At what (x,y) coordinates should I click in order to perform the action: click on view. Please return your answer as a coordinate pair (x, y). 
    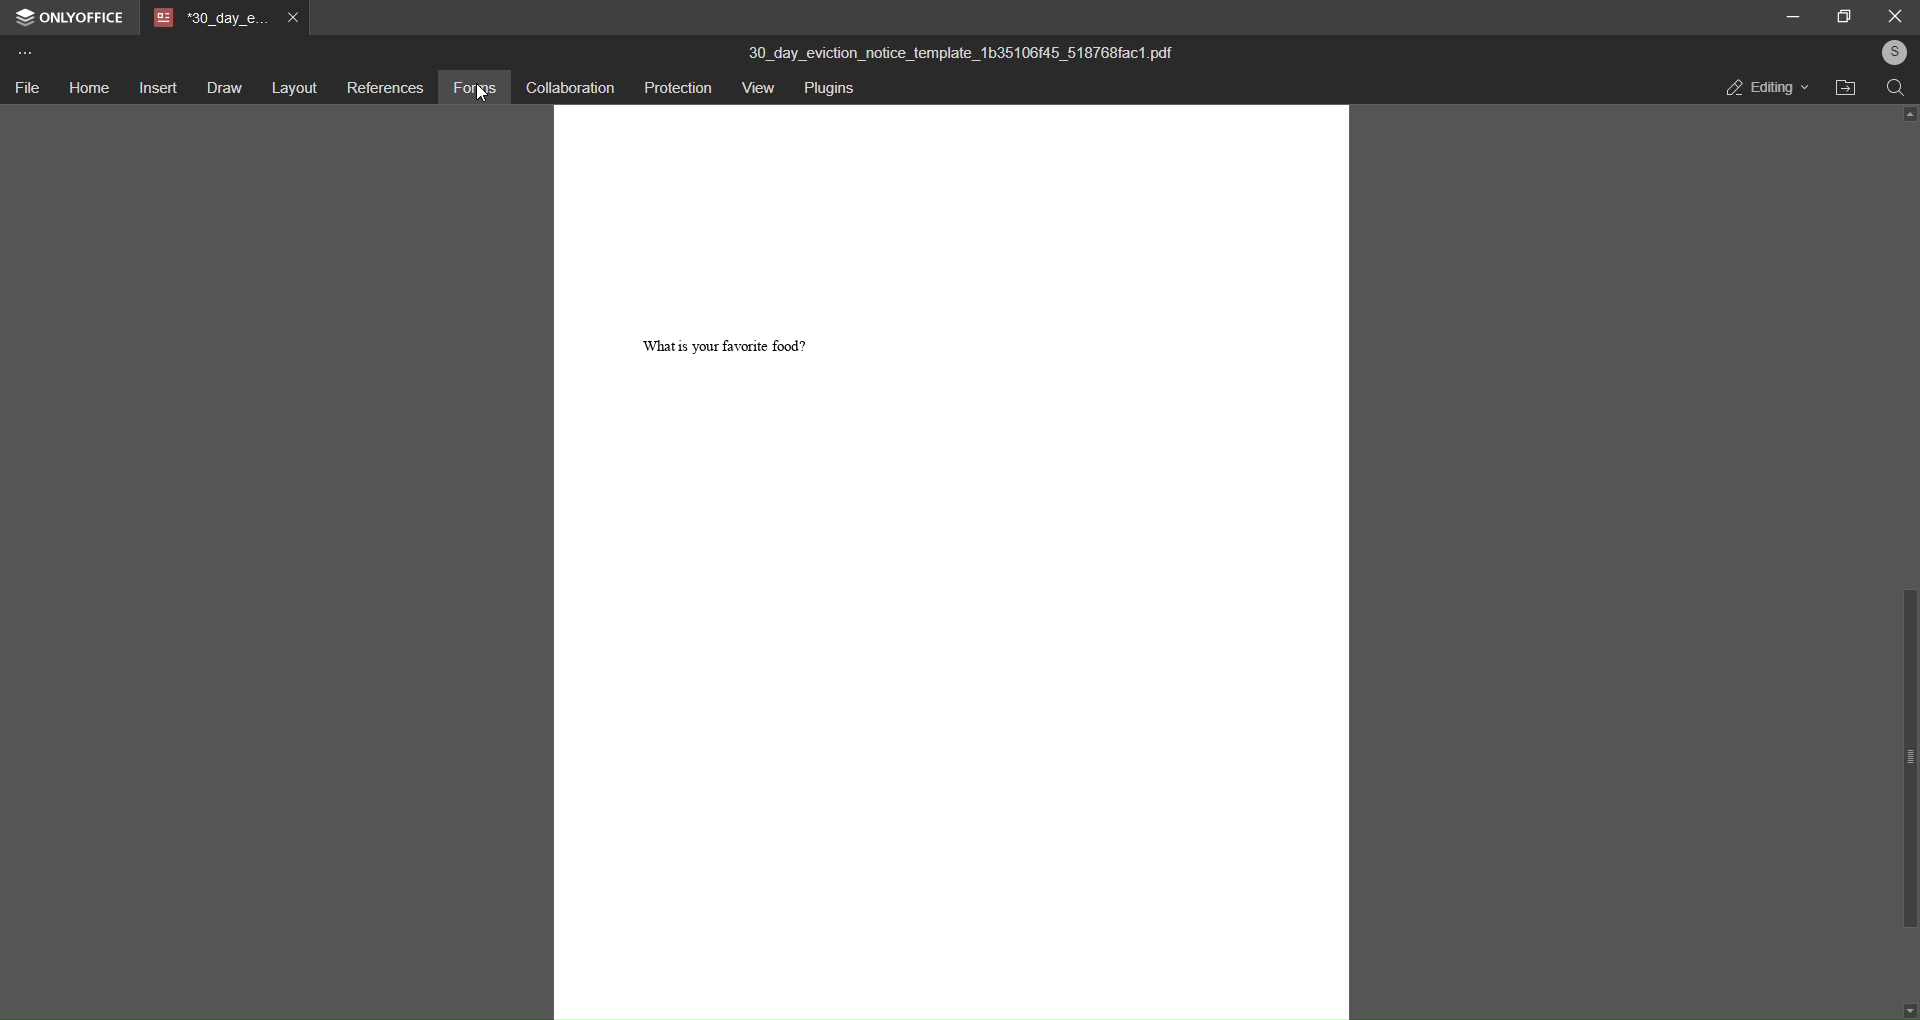
    Looking at the image, I should click on (756, 89).